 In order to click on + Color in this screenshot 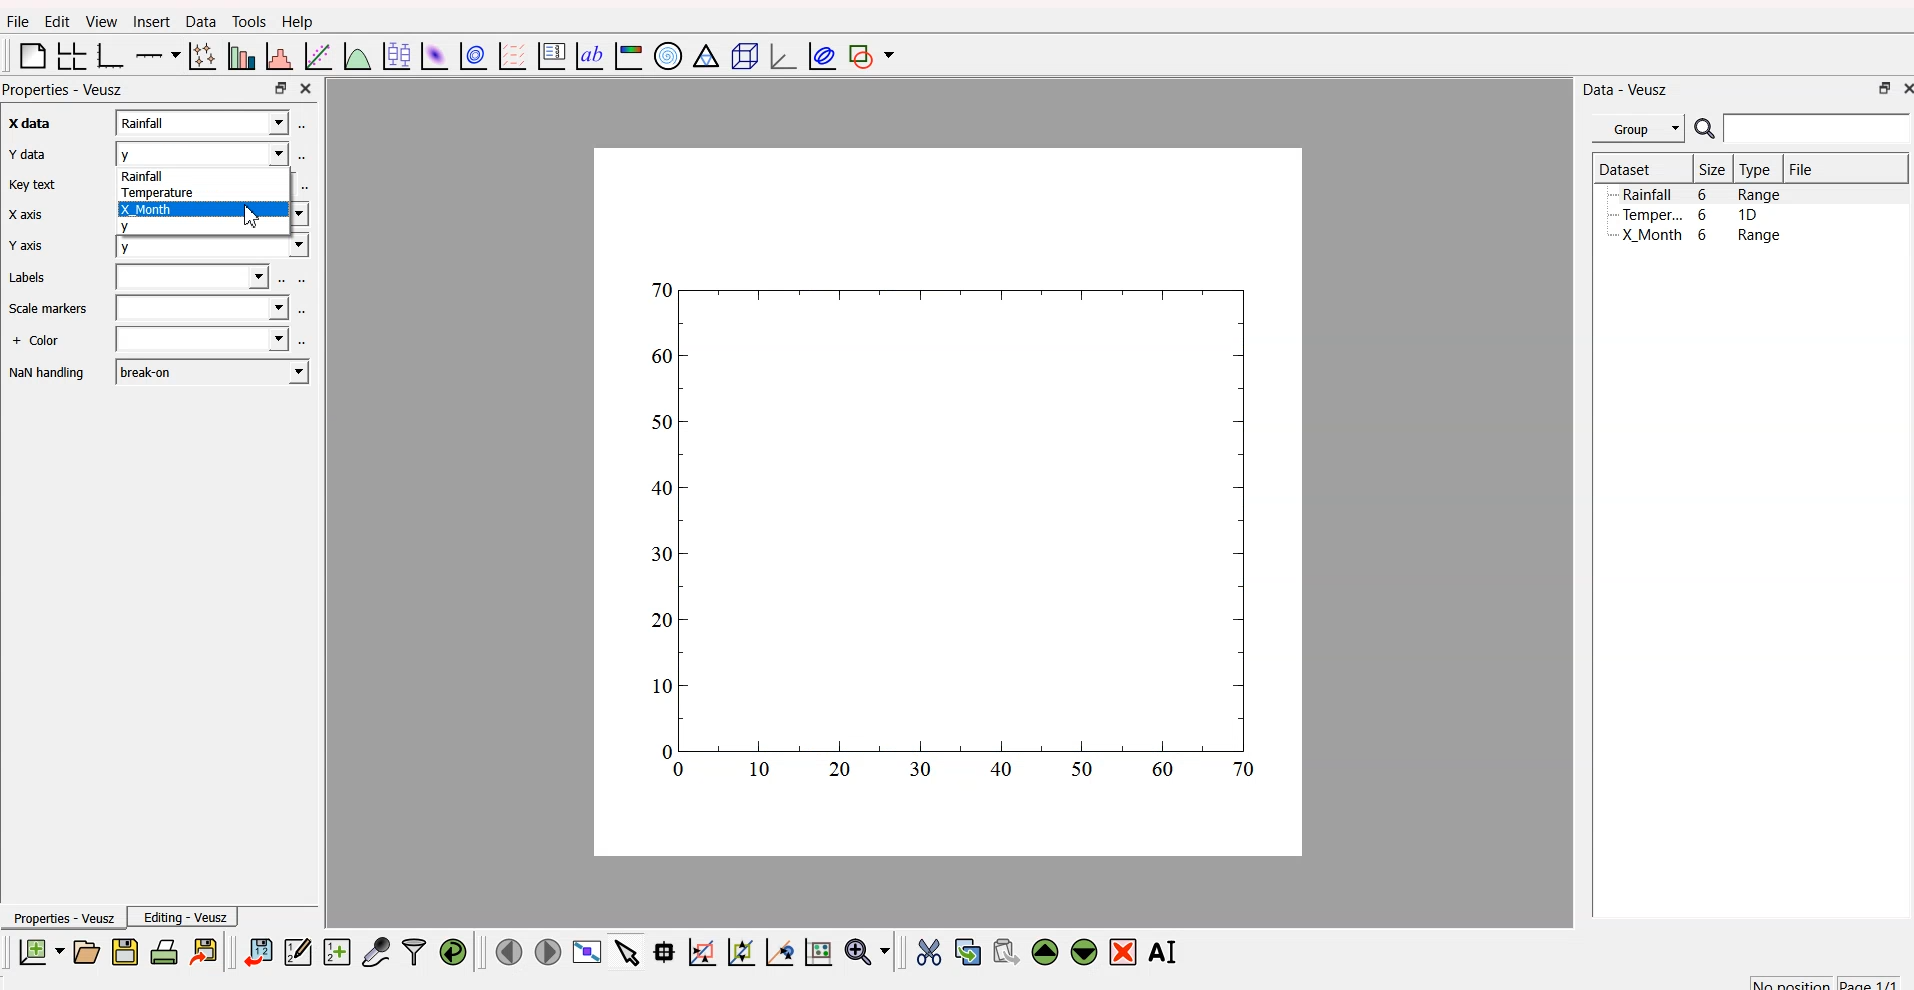, I will do `click(38, 342)`.